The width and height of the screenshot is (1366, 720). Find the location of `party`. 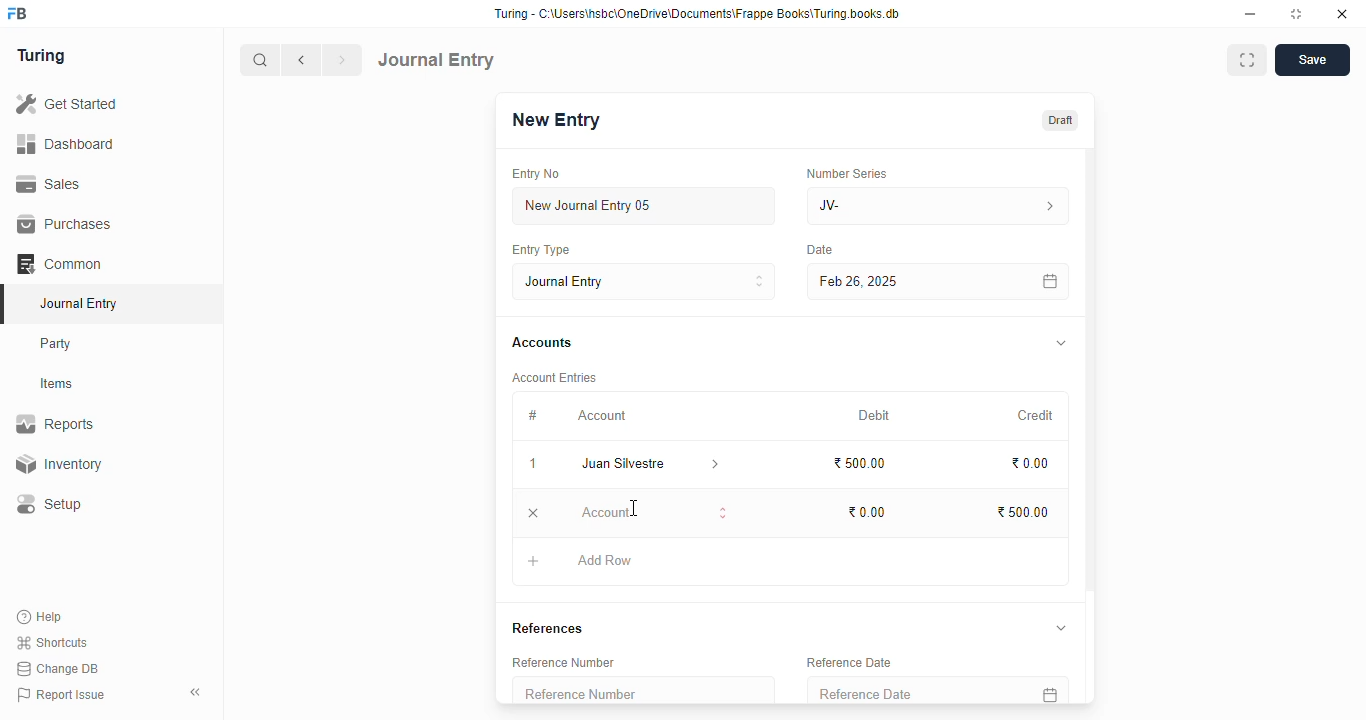

party is located at coordinates (58, 344).